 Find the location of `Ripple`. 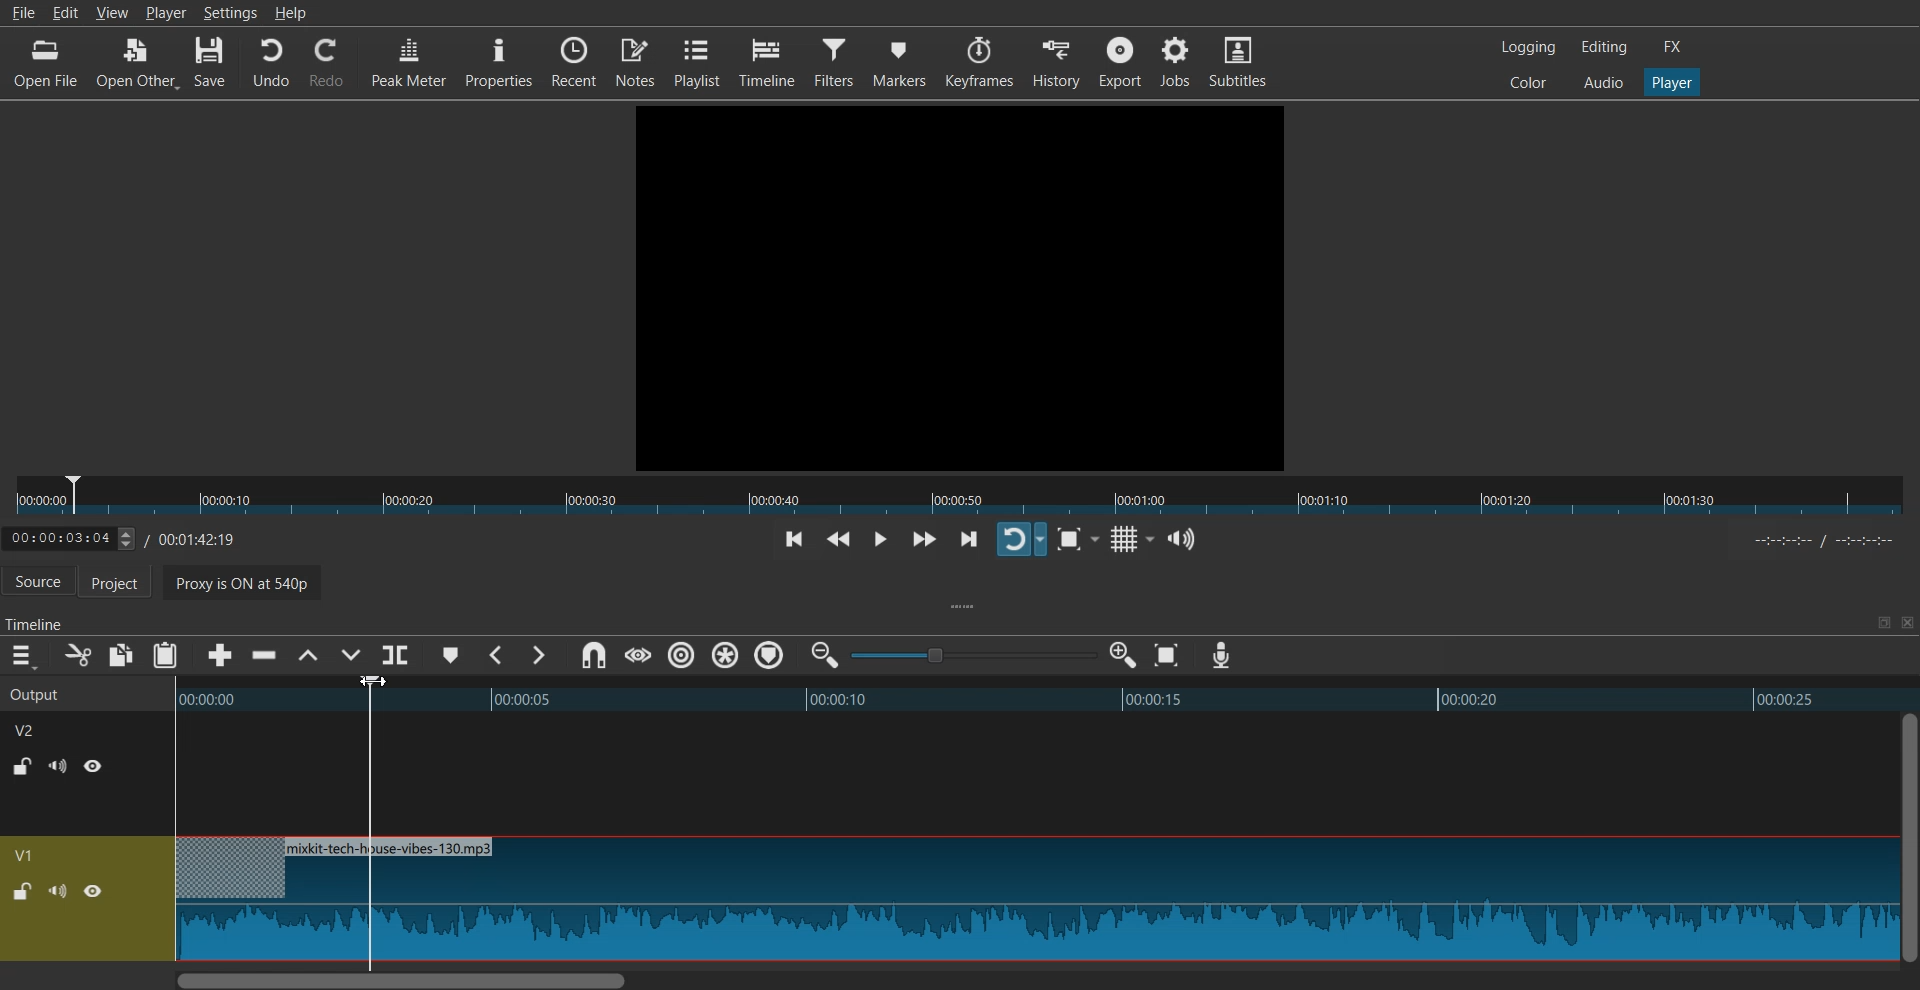

Ripple is located at coordinates (682, 655).